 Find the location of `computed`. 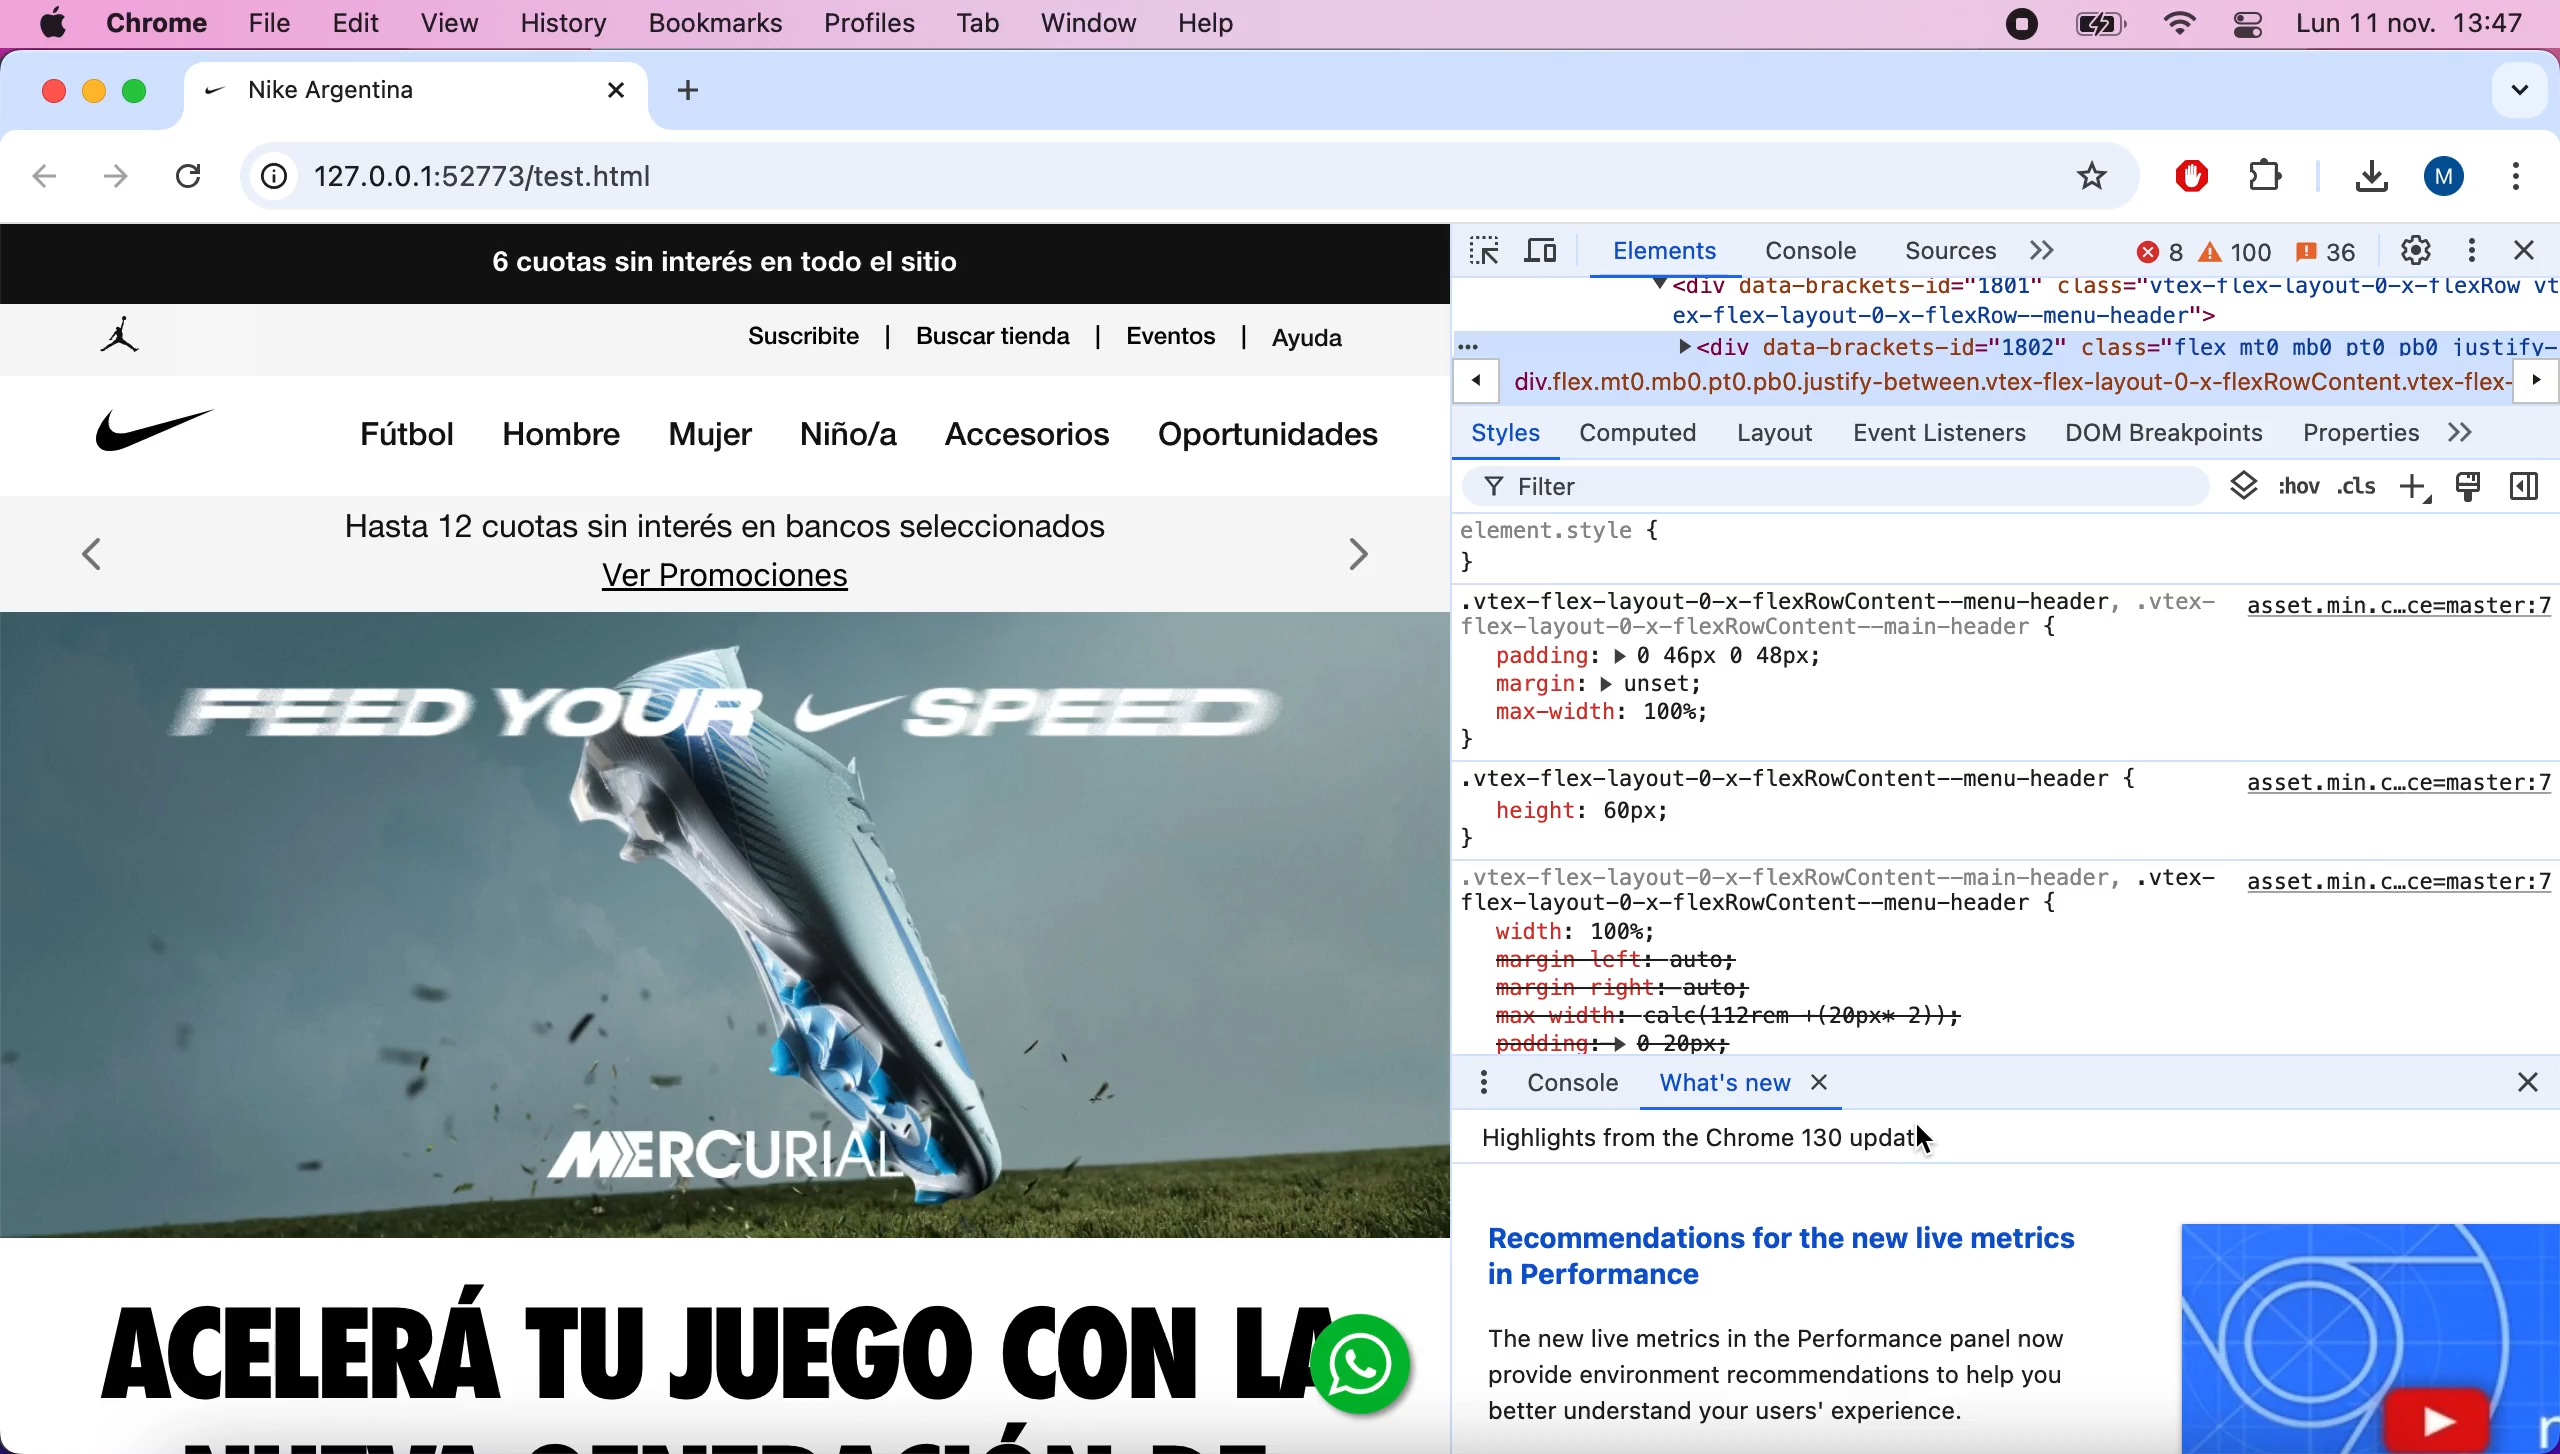

computed is located at coordinates (1642, 436).